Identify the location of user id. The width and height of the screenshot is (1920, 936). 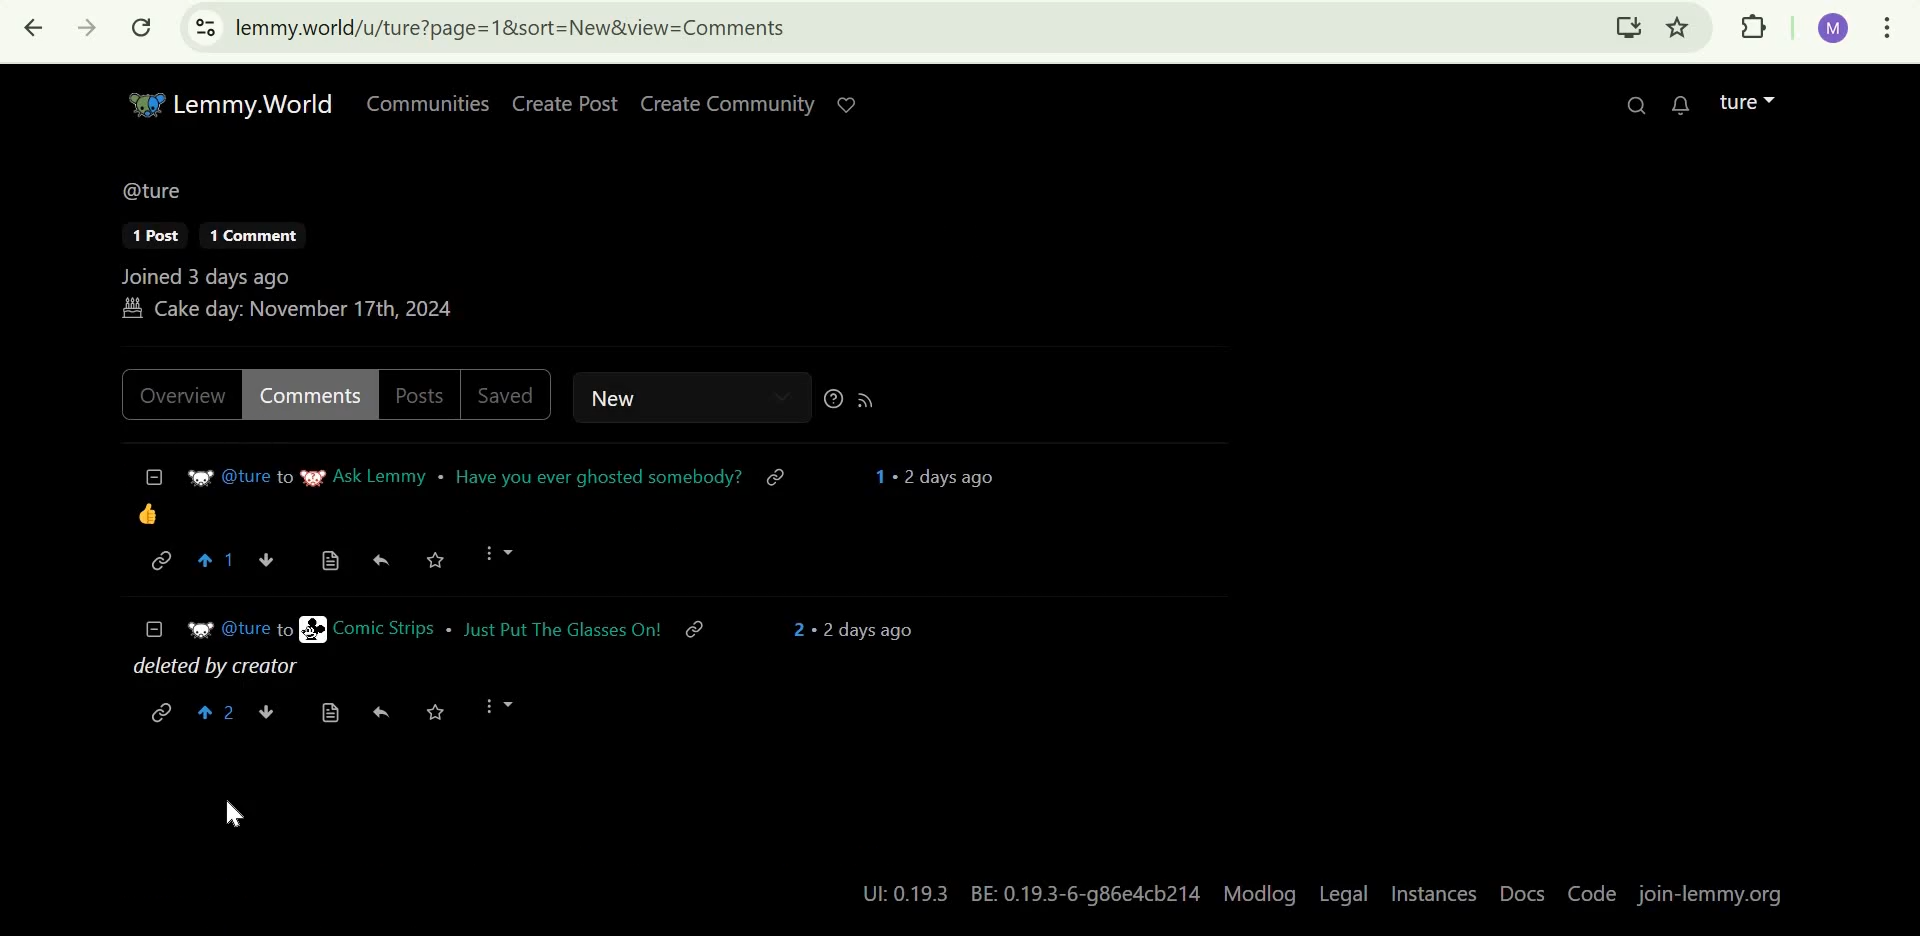
(239, 479).